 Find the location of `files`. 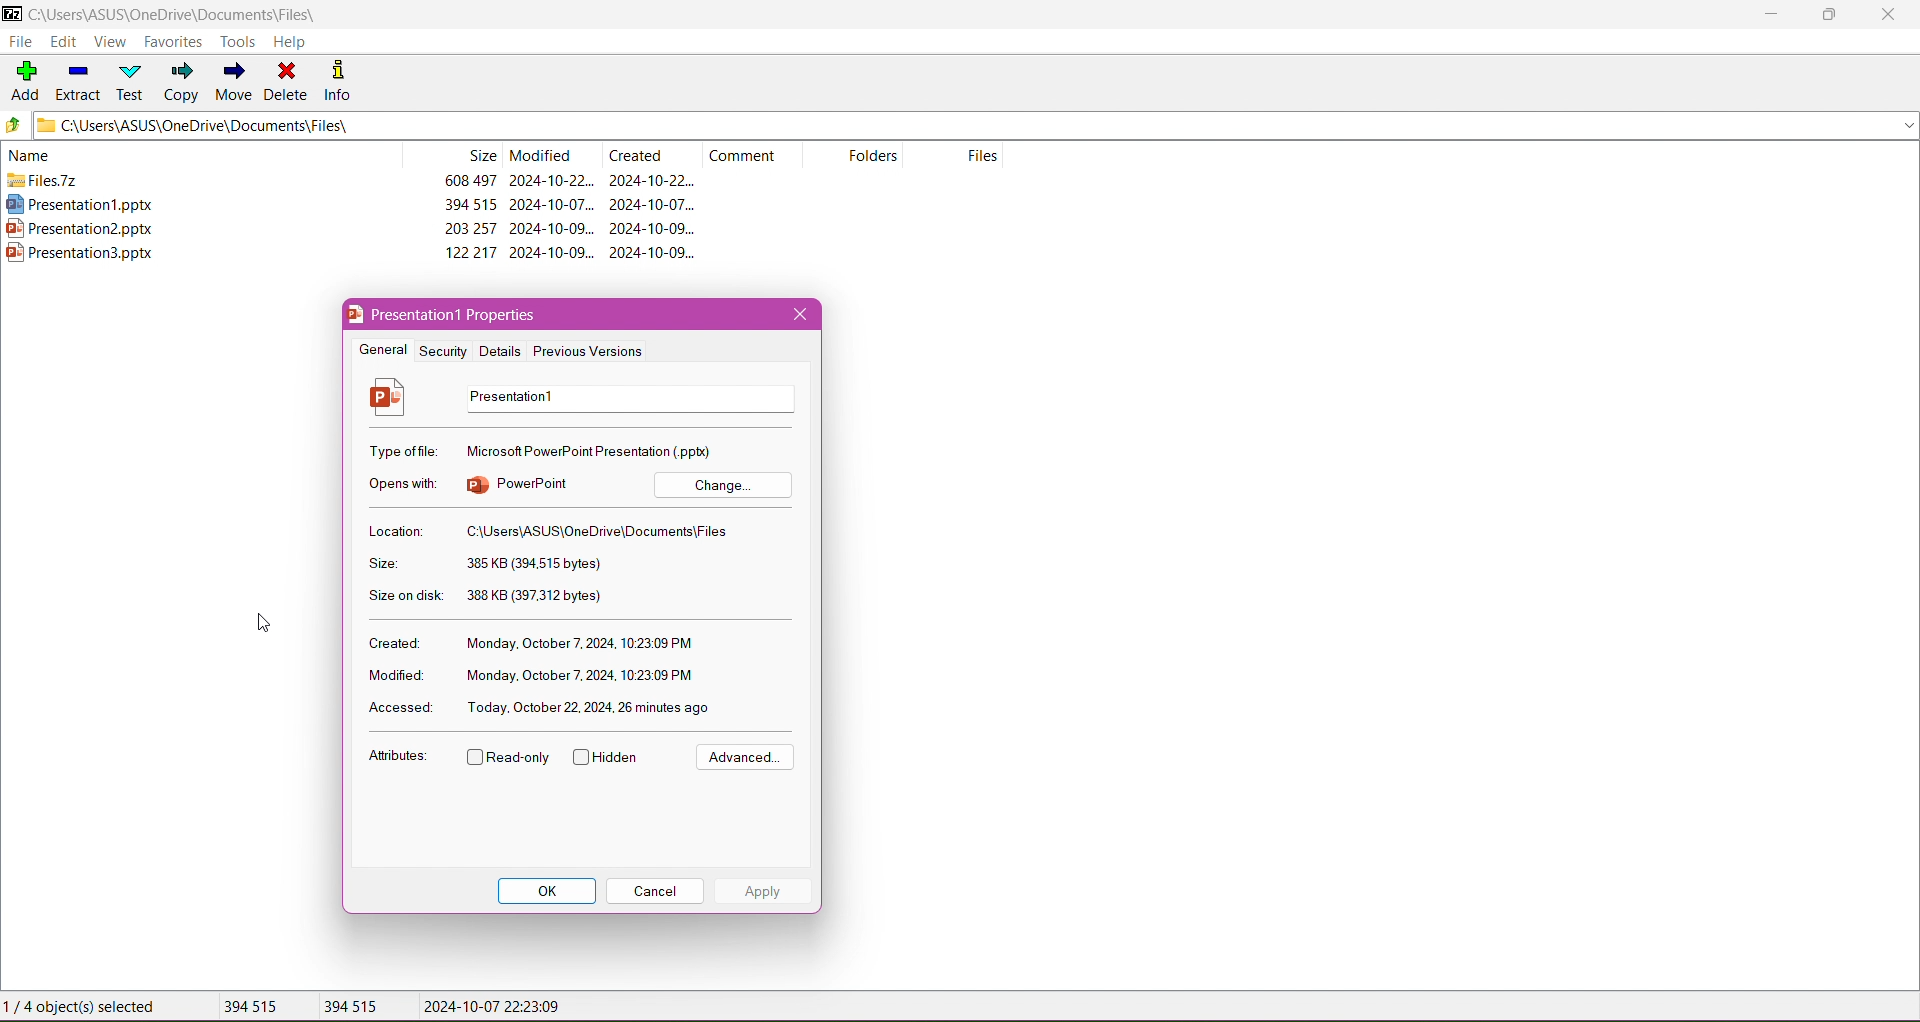

files is located at coordinates (983, 155).